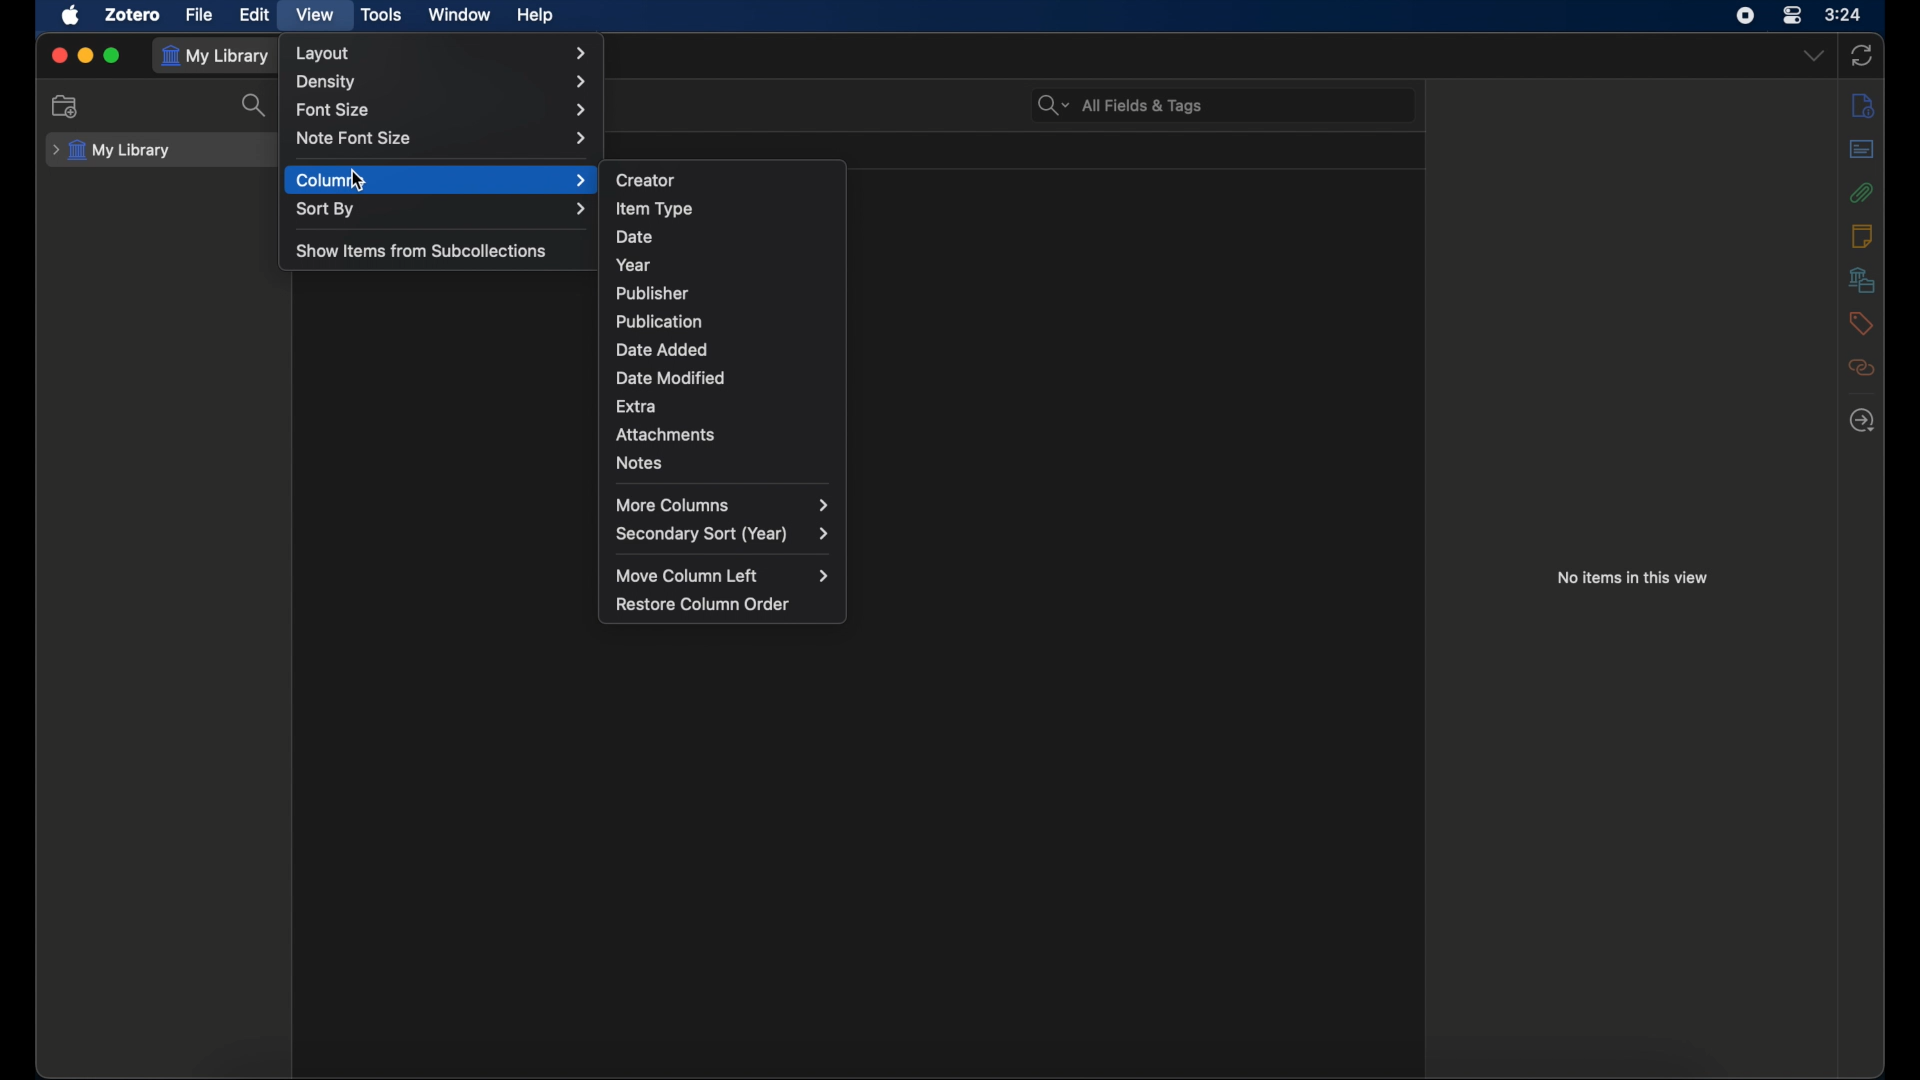  I want to click on extra, so click(637, 406).